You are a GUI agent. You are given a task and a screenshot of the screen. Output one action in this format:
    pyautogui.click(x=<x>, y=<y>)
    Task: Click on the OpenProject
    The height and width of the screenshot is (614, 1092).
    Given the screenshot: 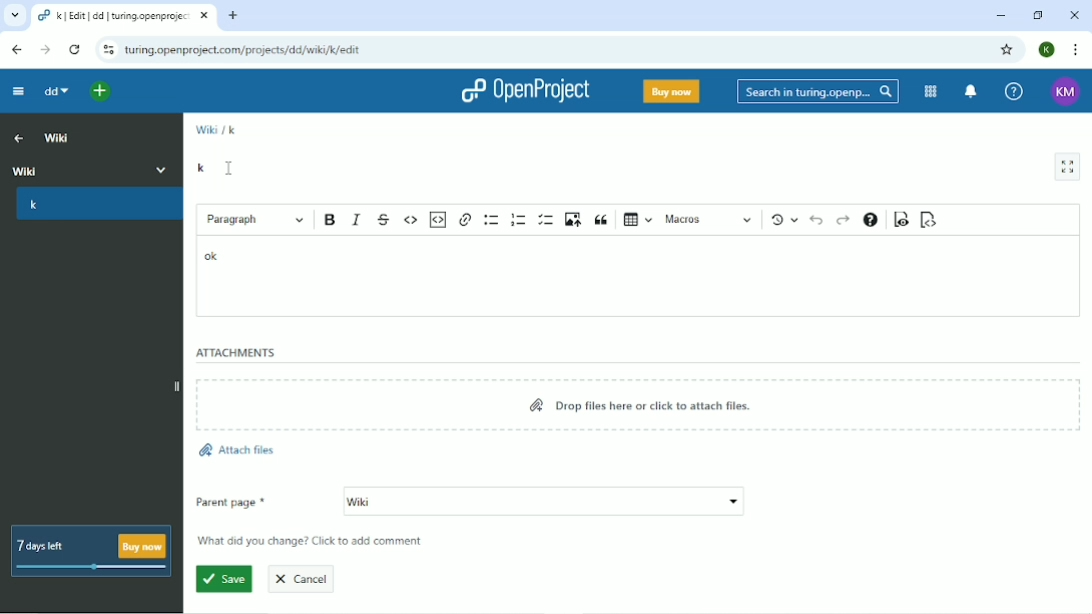 What is the action you would take?
    pyautogui.click(x=525, y=93)
    